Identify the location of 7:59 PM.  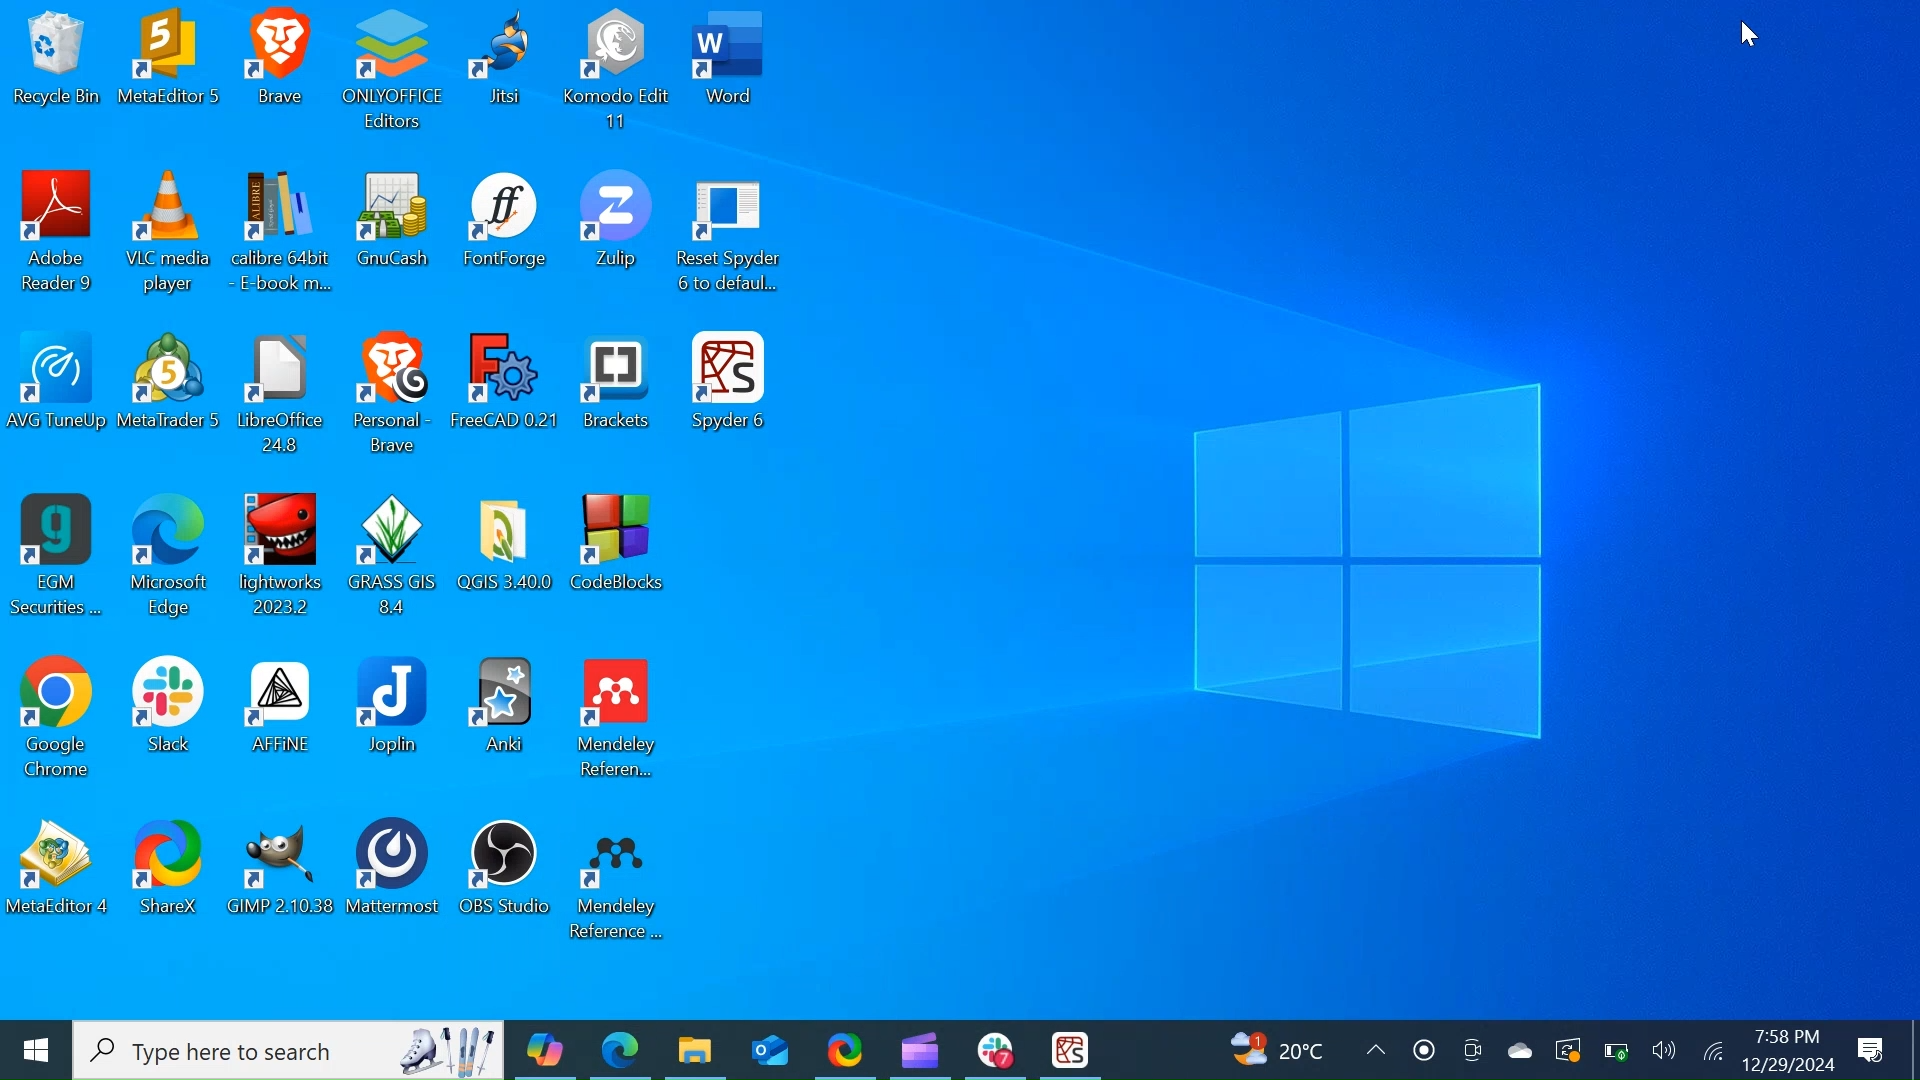
(1786, 1037).